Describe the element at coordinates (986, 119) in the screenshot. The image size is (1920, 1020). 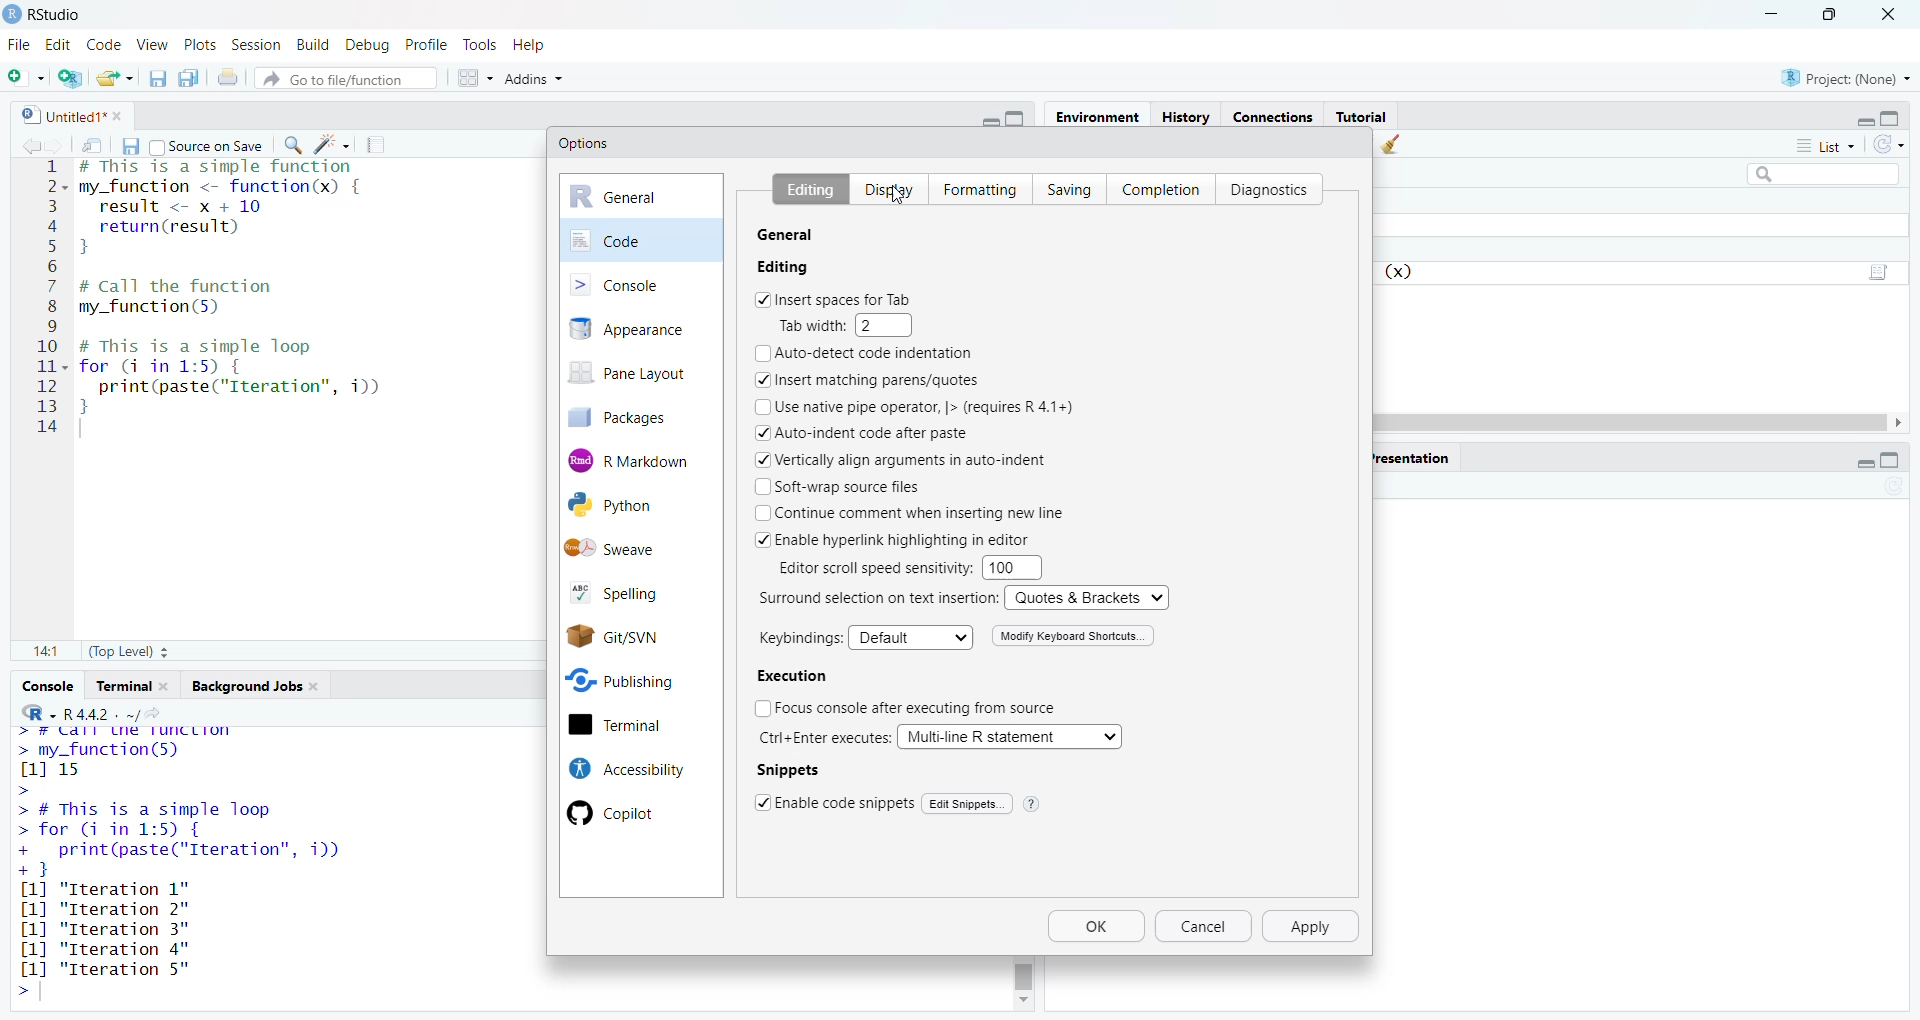
I see `minimize` at that location.